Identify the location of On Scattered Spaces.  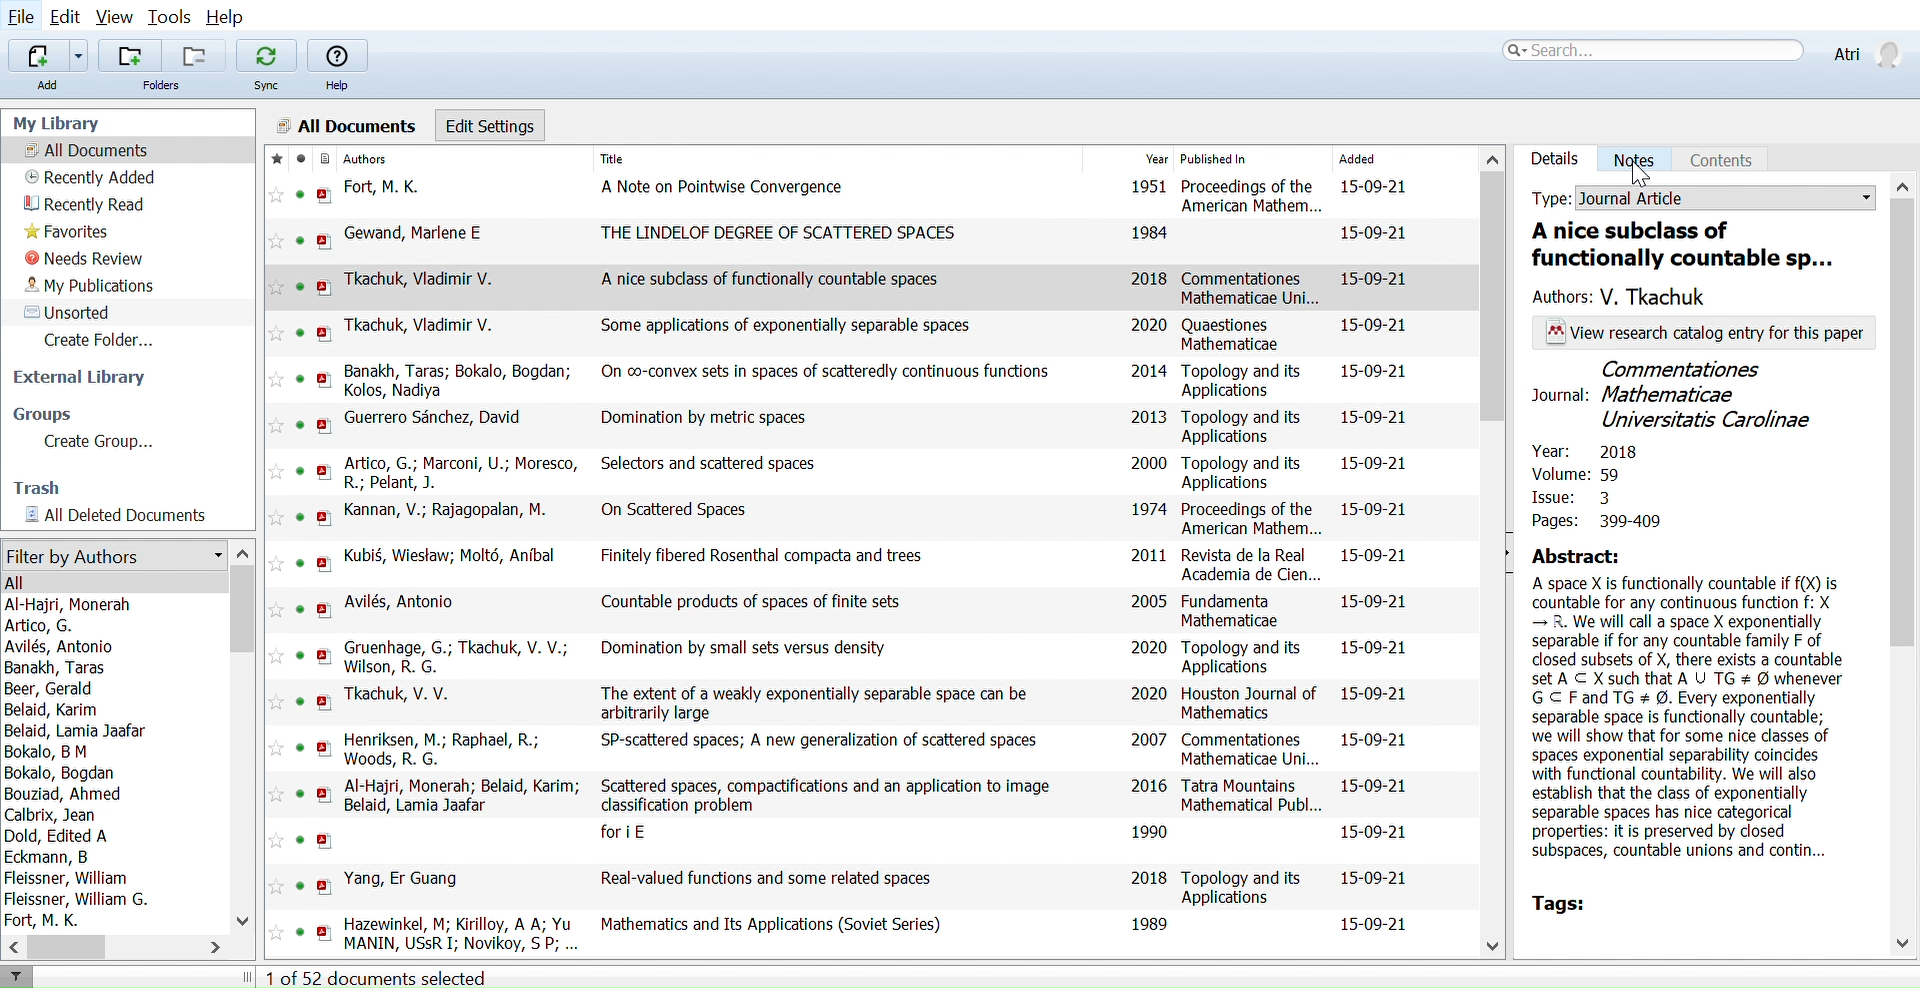
(680, 509).